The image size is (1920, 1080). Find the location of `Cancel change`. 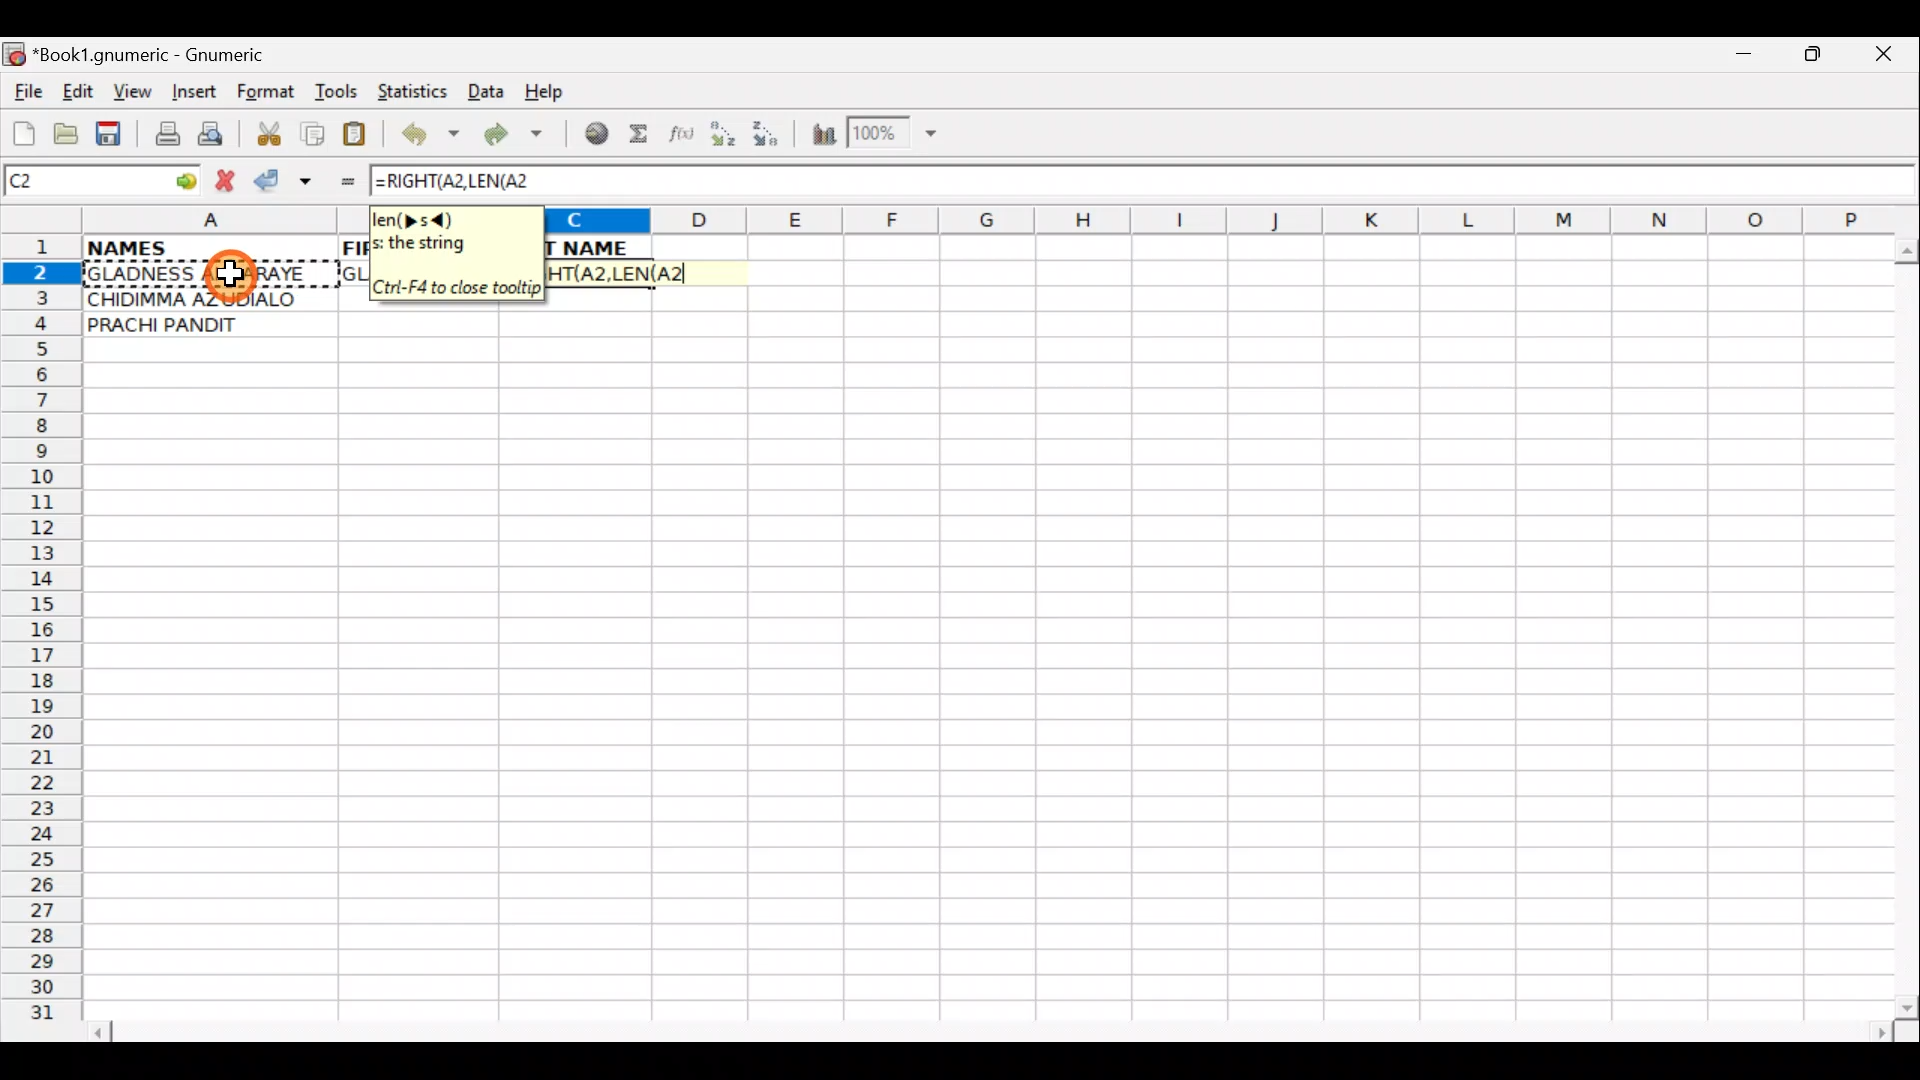

Cancel change is located at coordinates (230, 177).